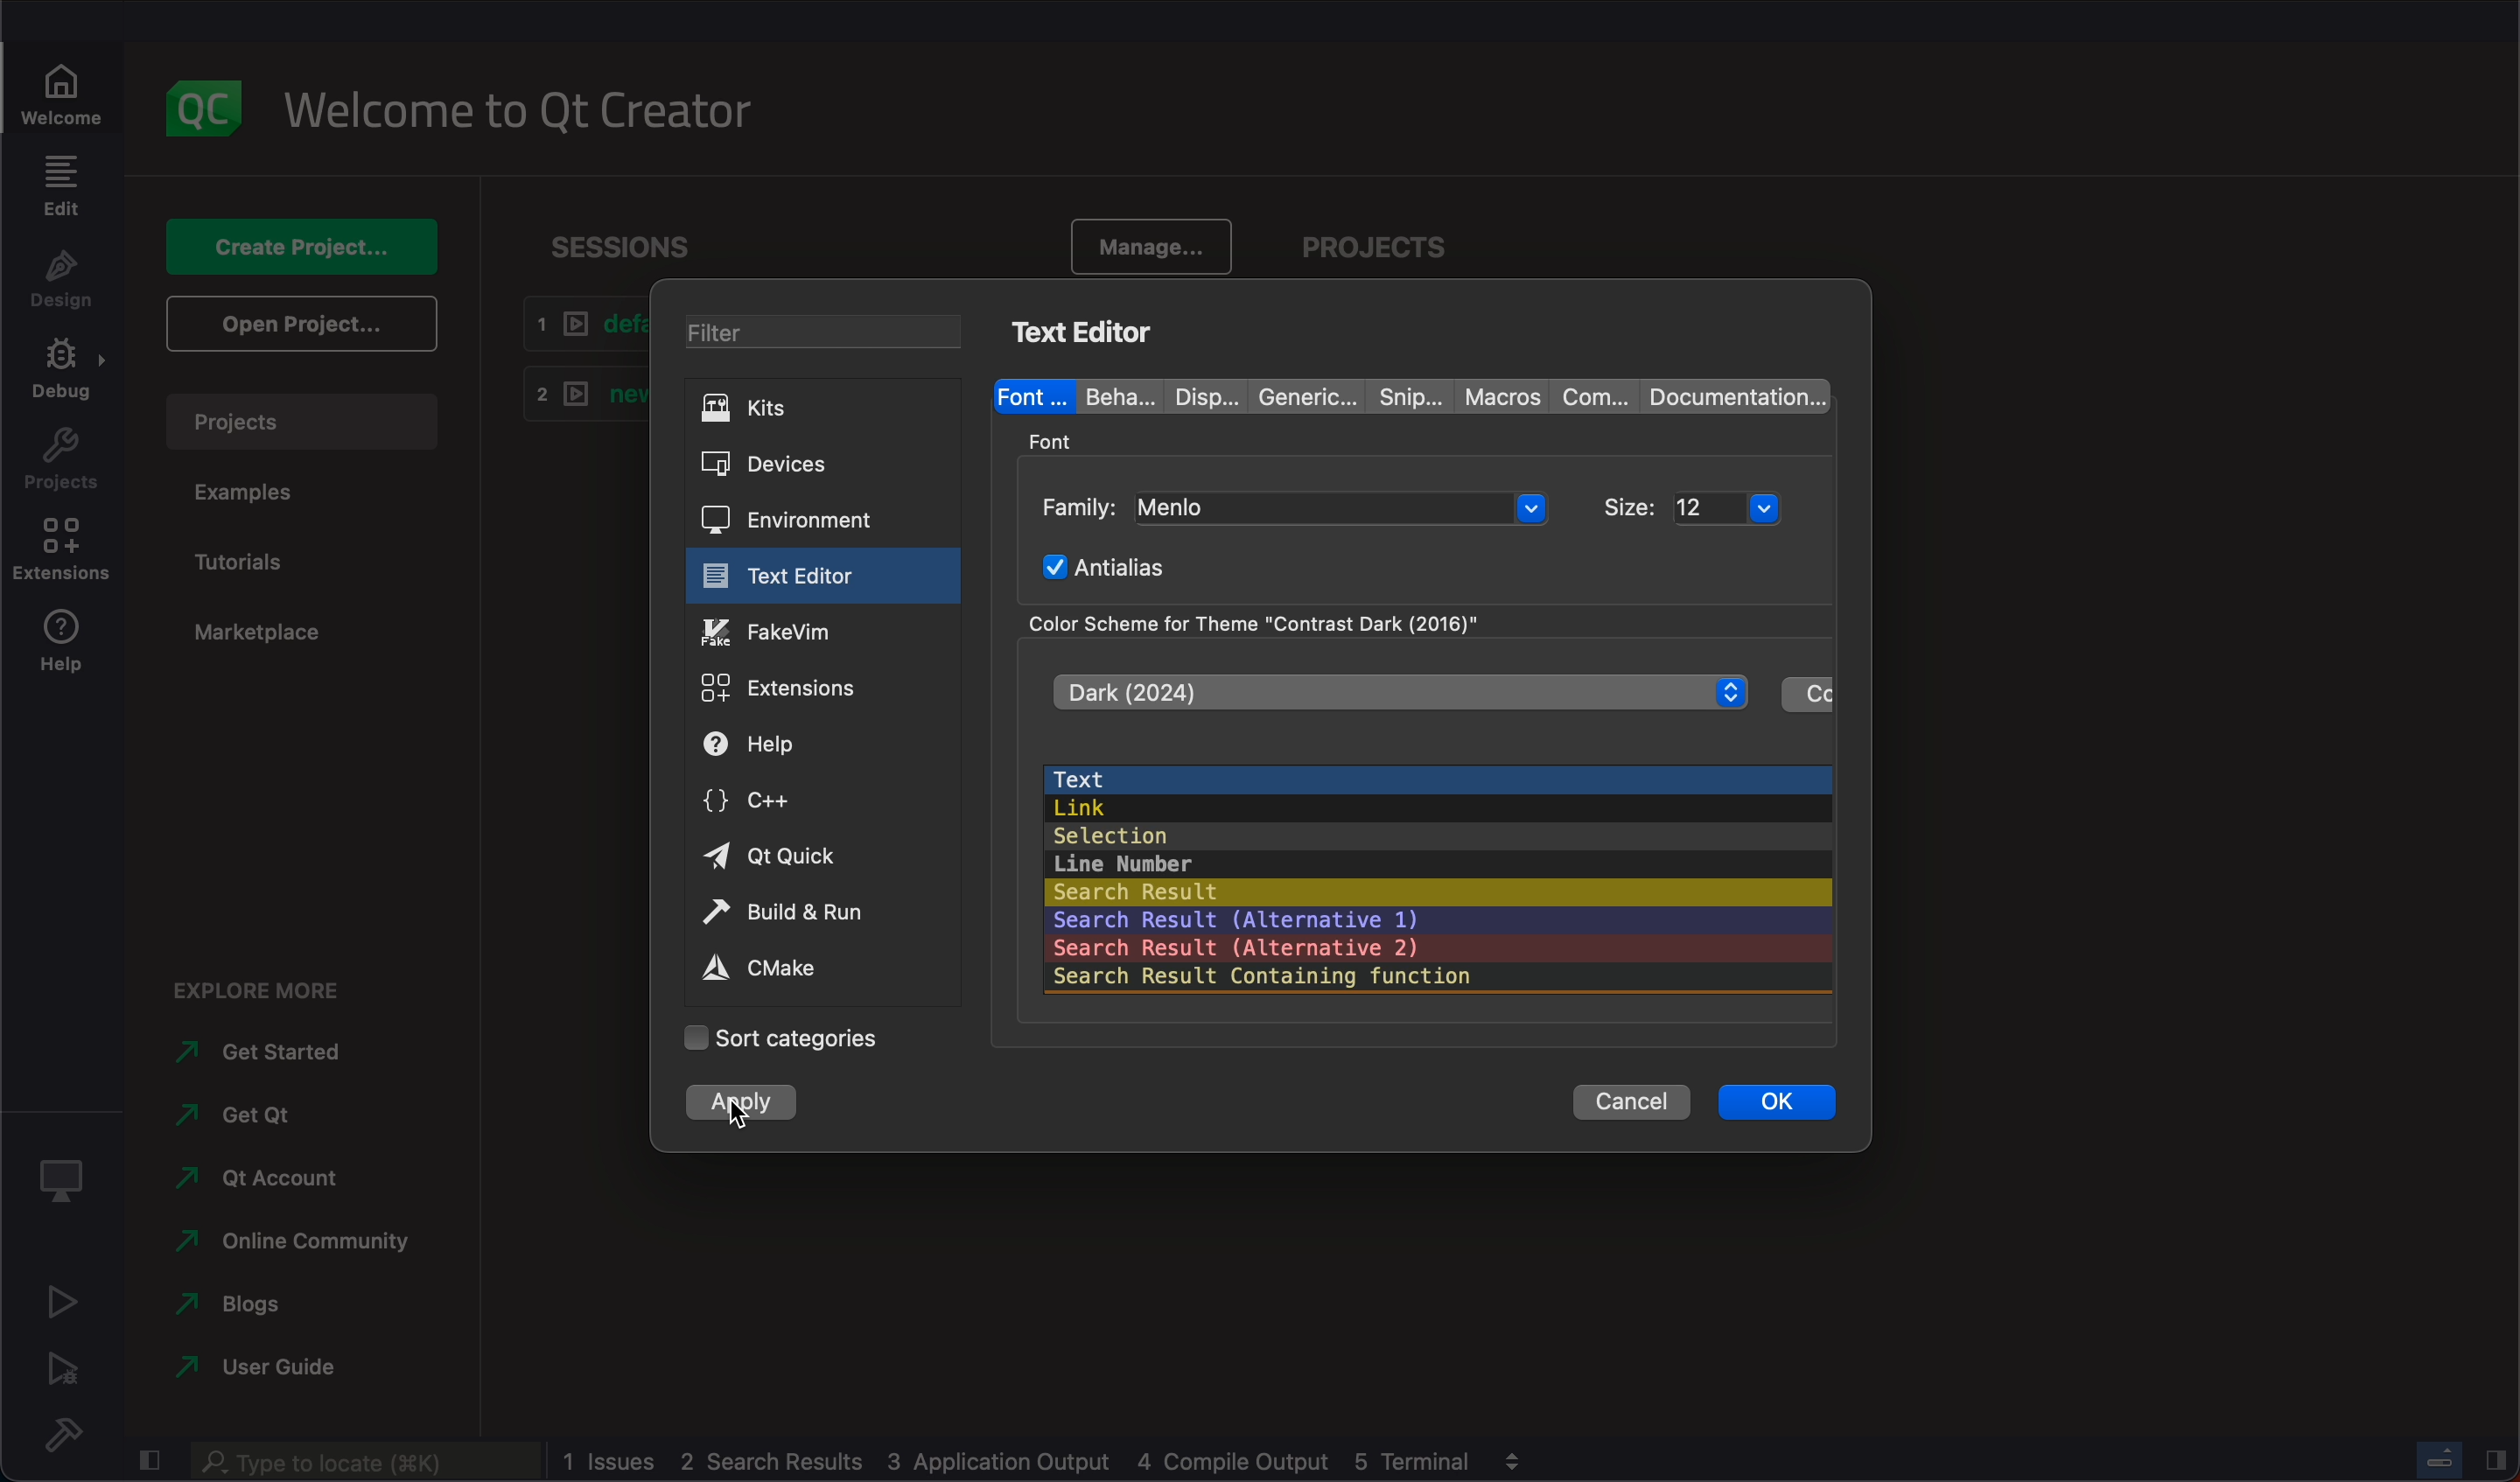  What do you see at coordinates (818, 748) in the screenshot?
I see `help` at bounding box center [818, 748].